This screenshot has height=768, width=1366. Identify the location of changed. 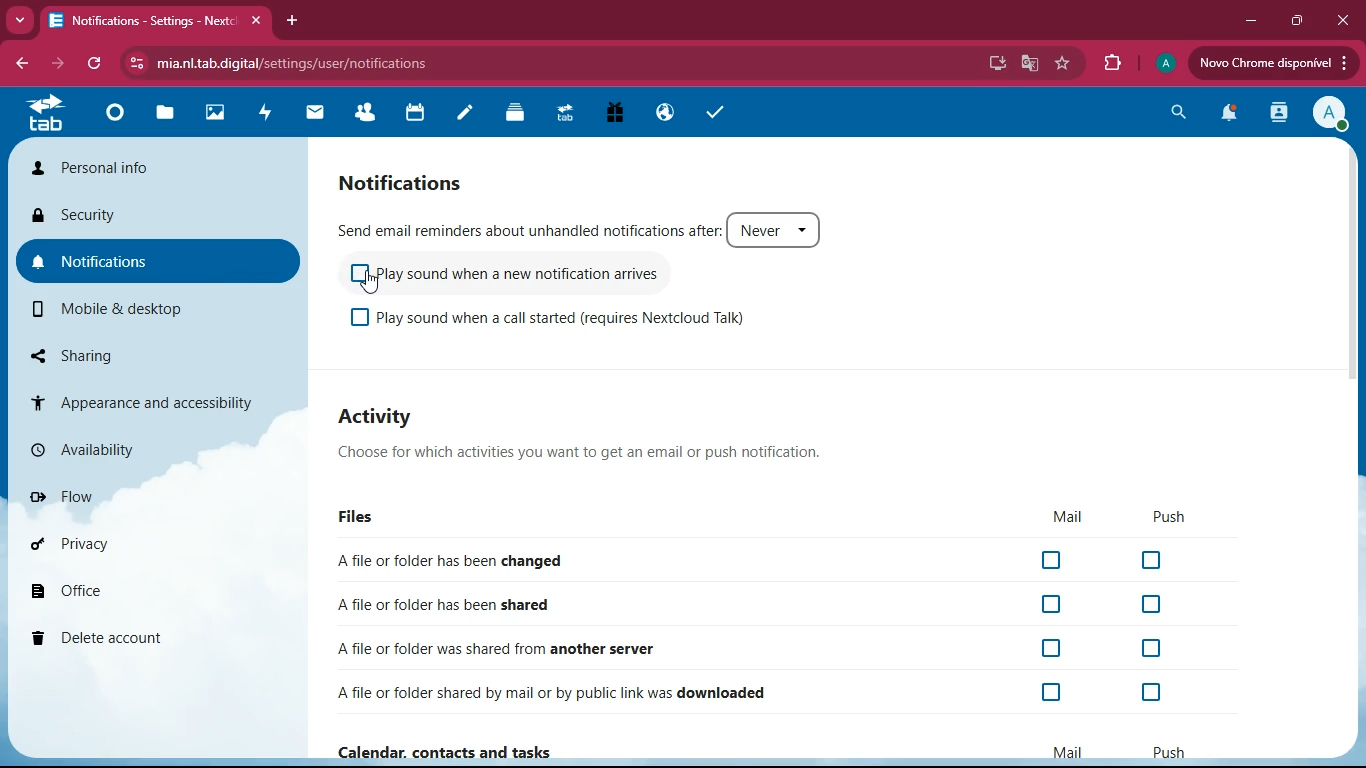
(475, 560).